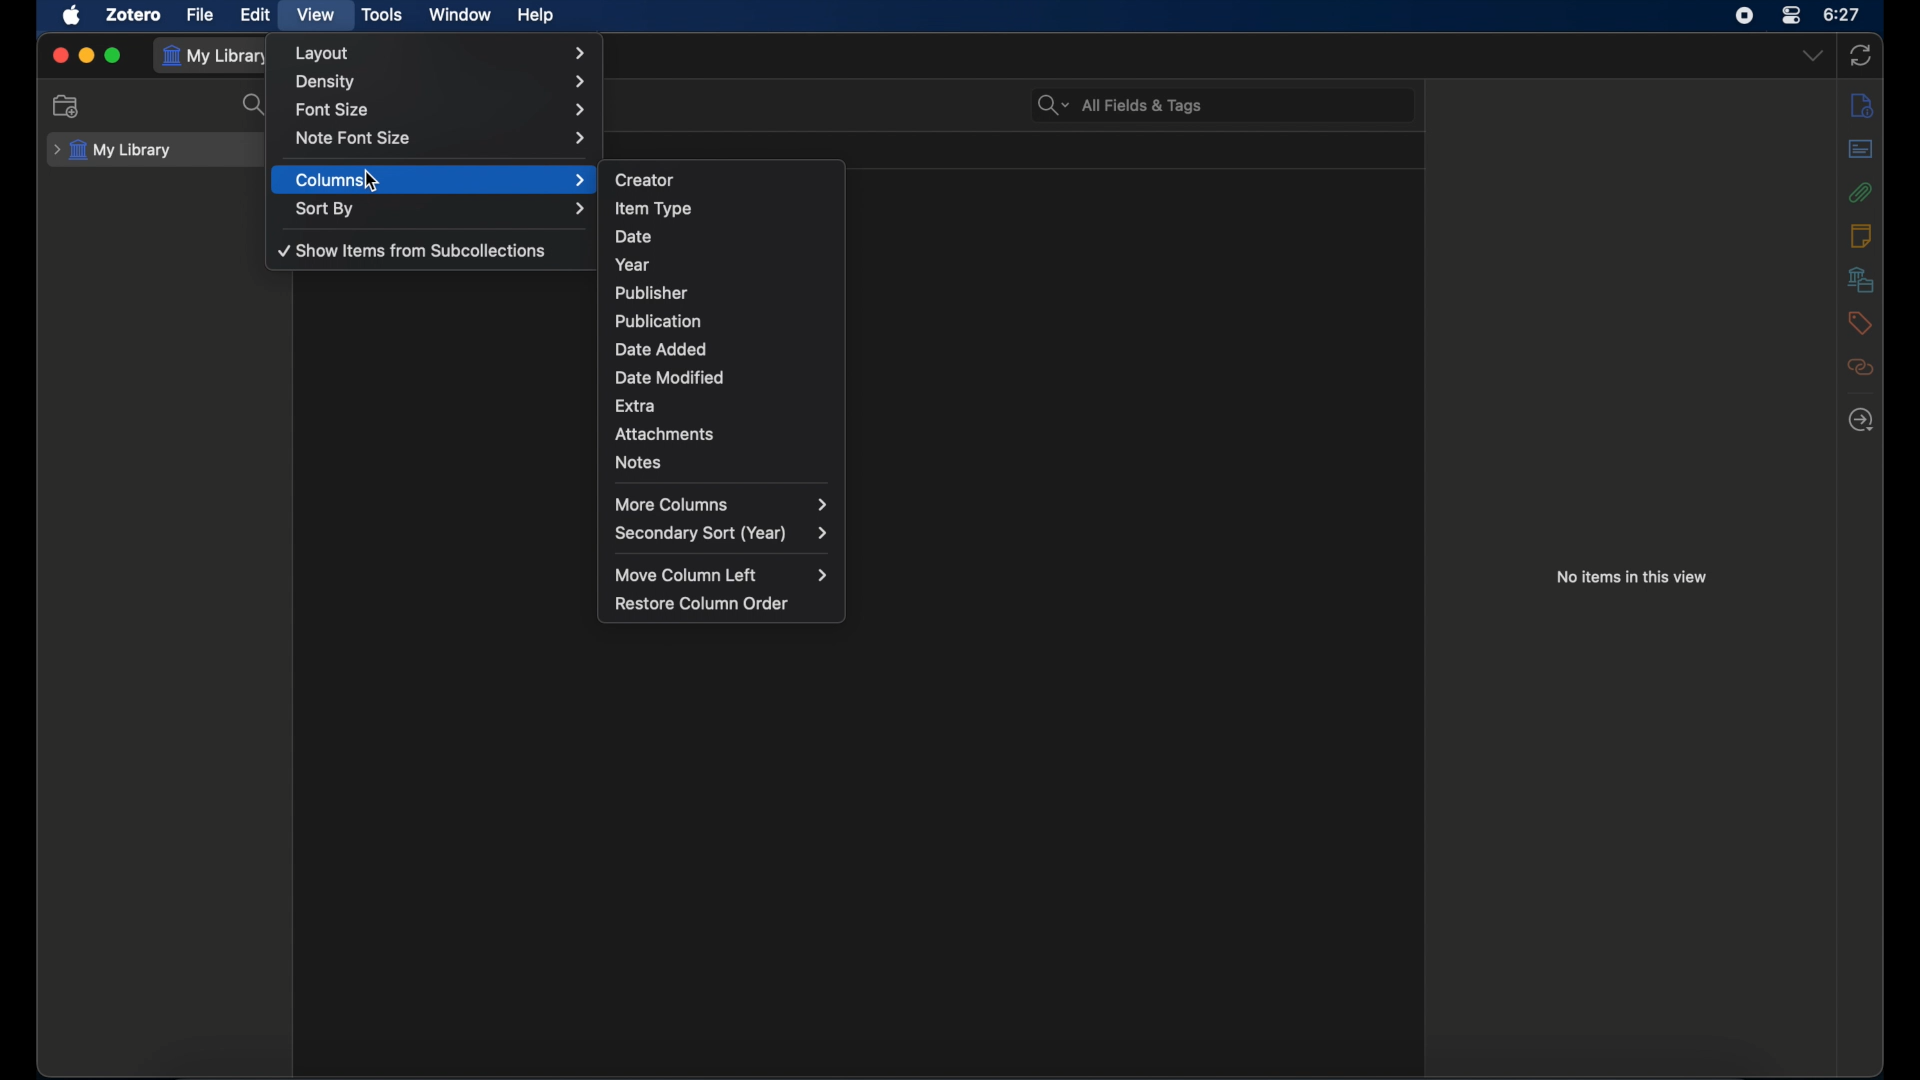 The width and height of the screenshot is (1920, 1080). What do you see at coordinates (1813, 55) in the screenshot?
I see `dropdown` at bounding box center [1813, 55].